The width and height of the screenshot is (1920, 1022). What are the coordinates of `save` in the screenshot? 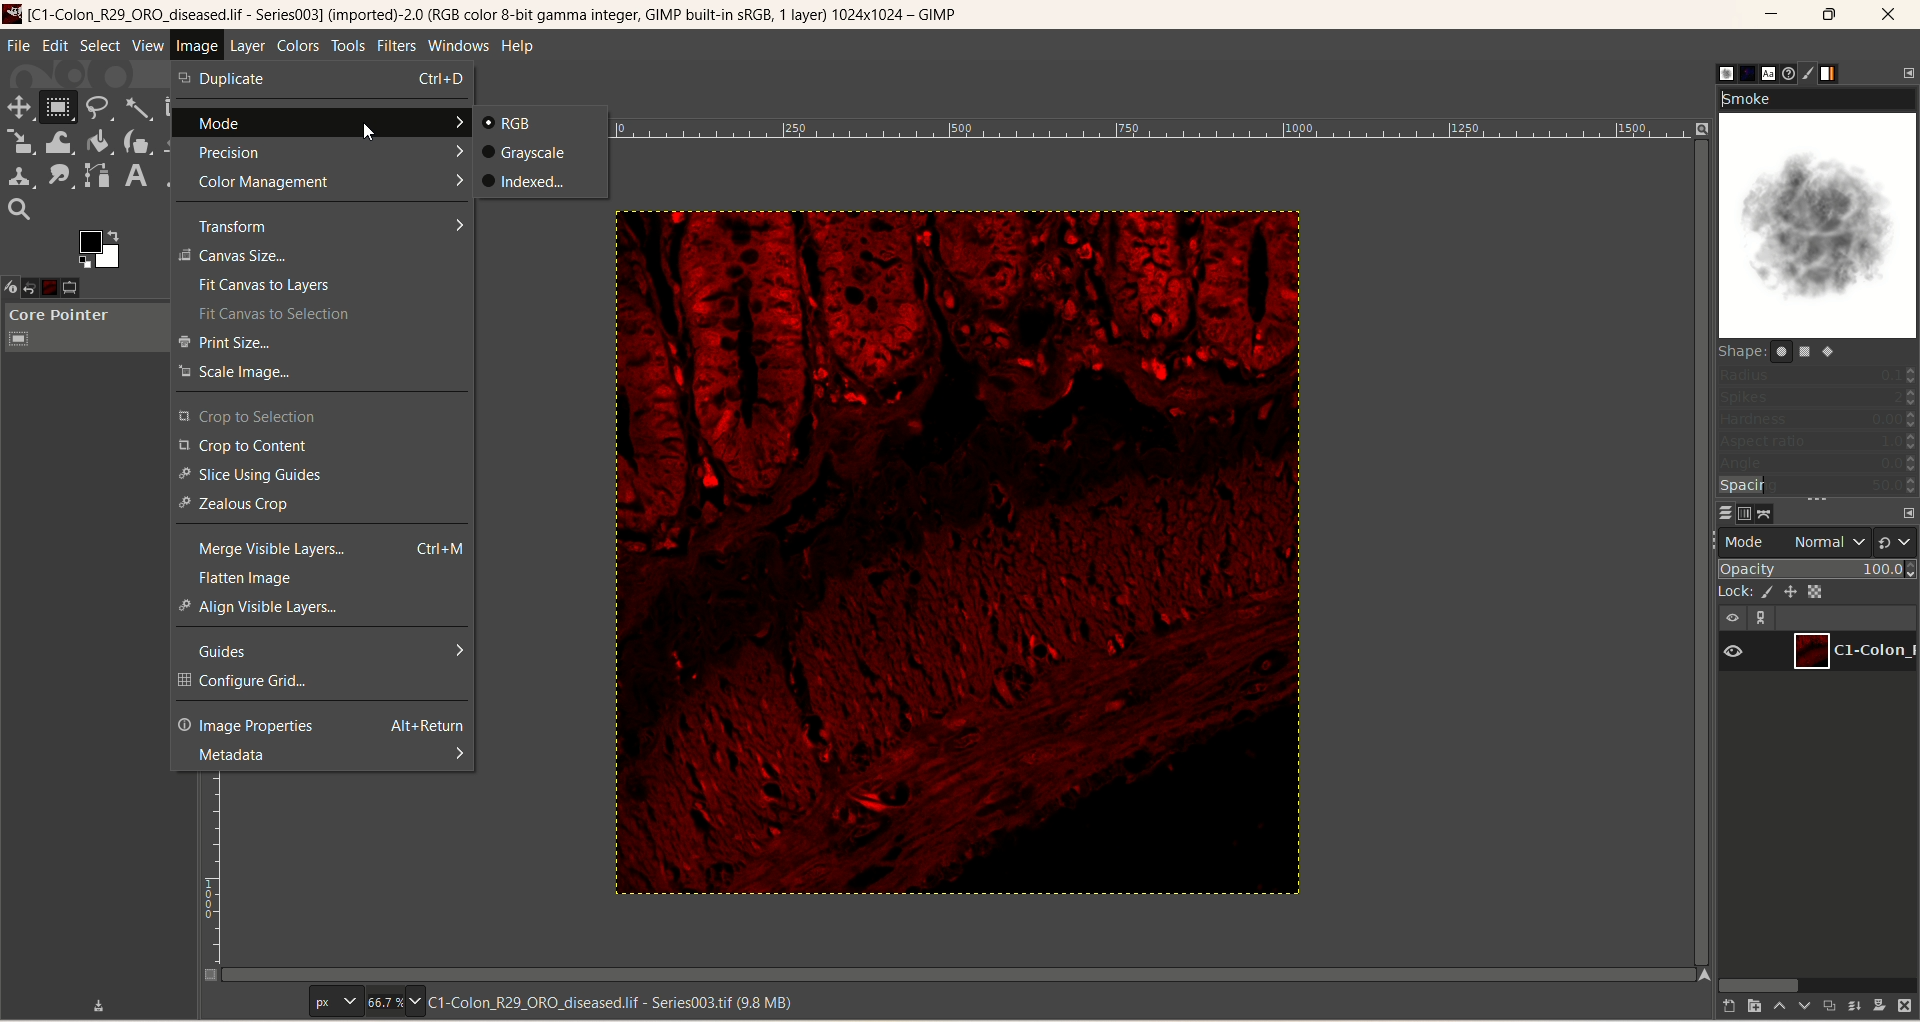 It's located at (97, 1005).